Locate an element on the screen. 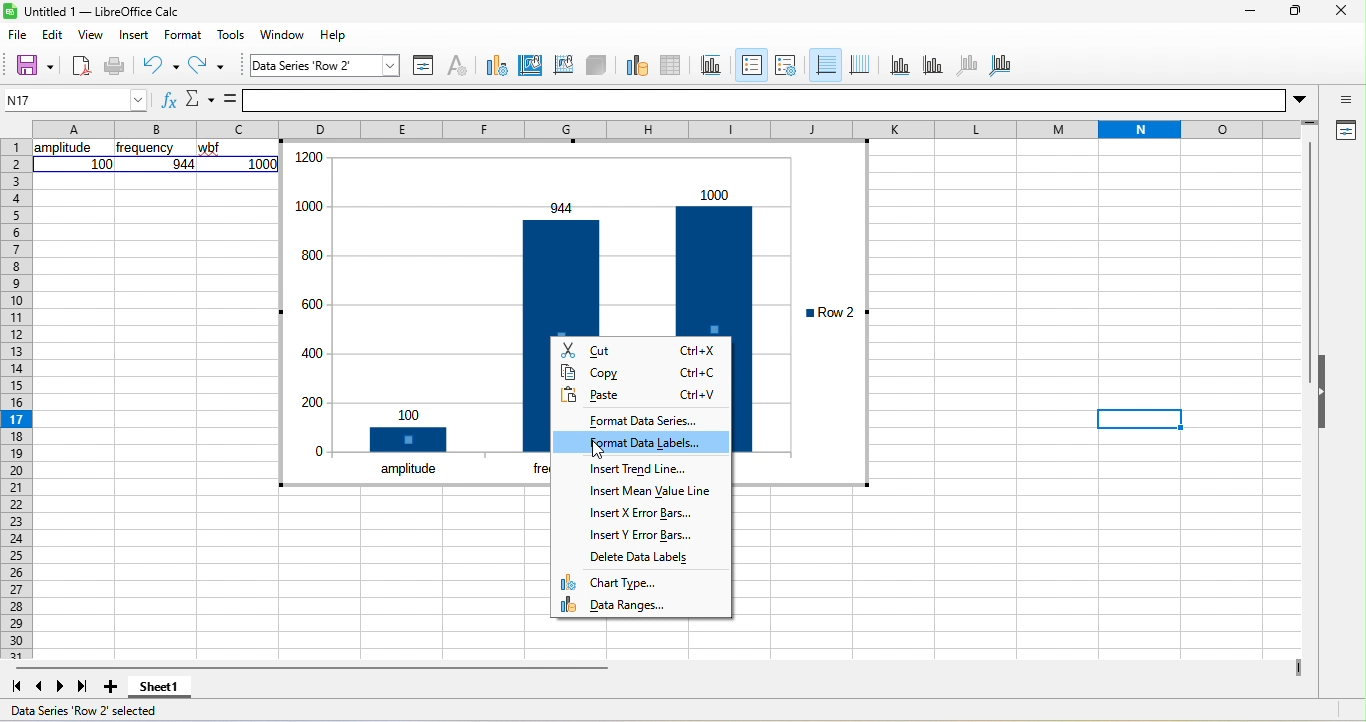 This screenshot has height=722, width=1366. hide is located at coordinates (1324, 396).